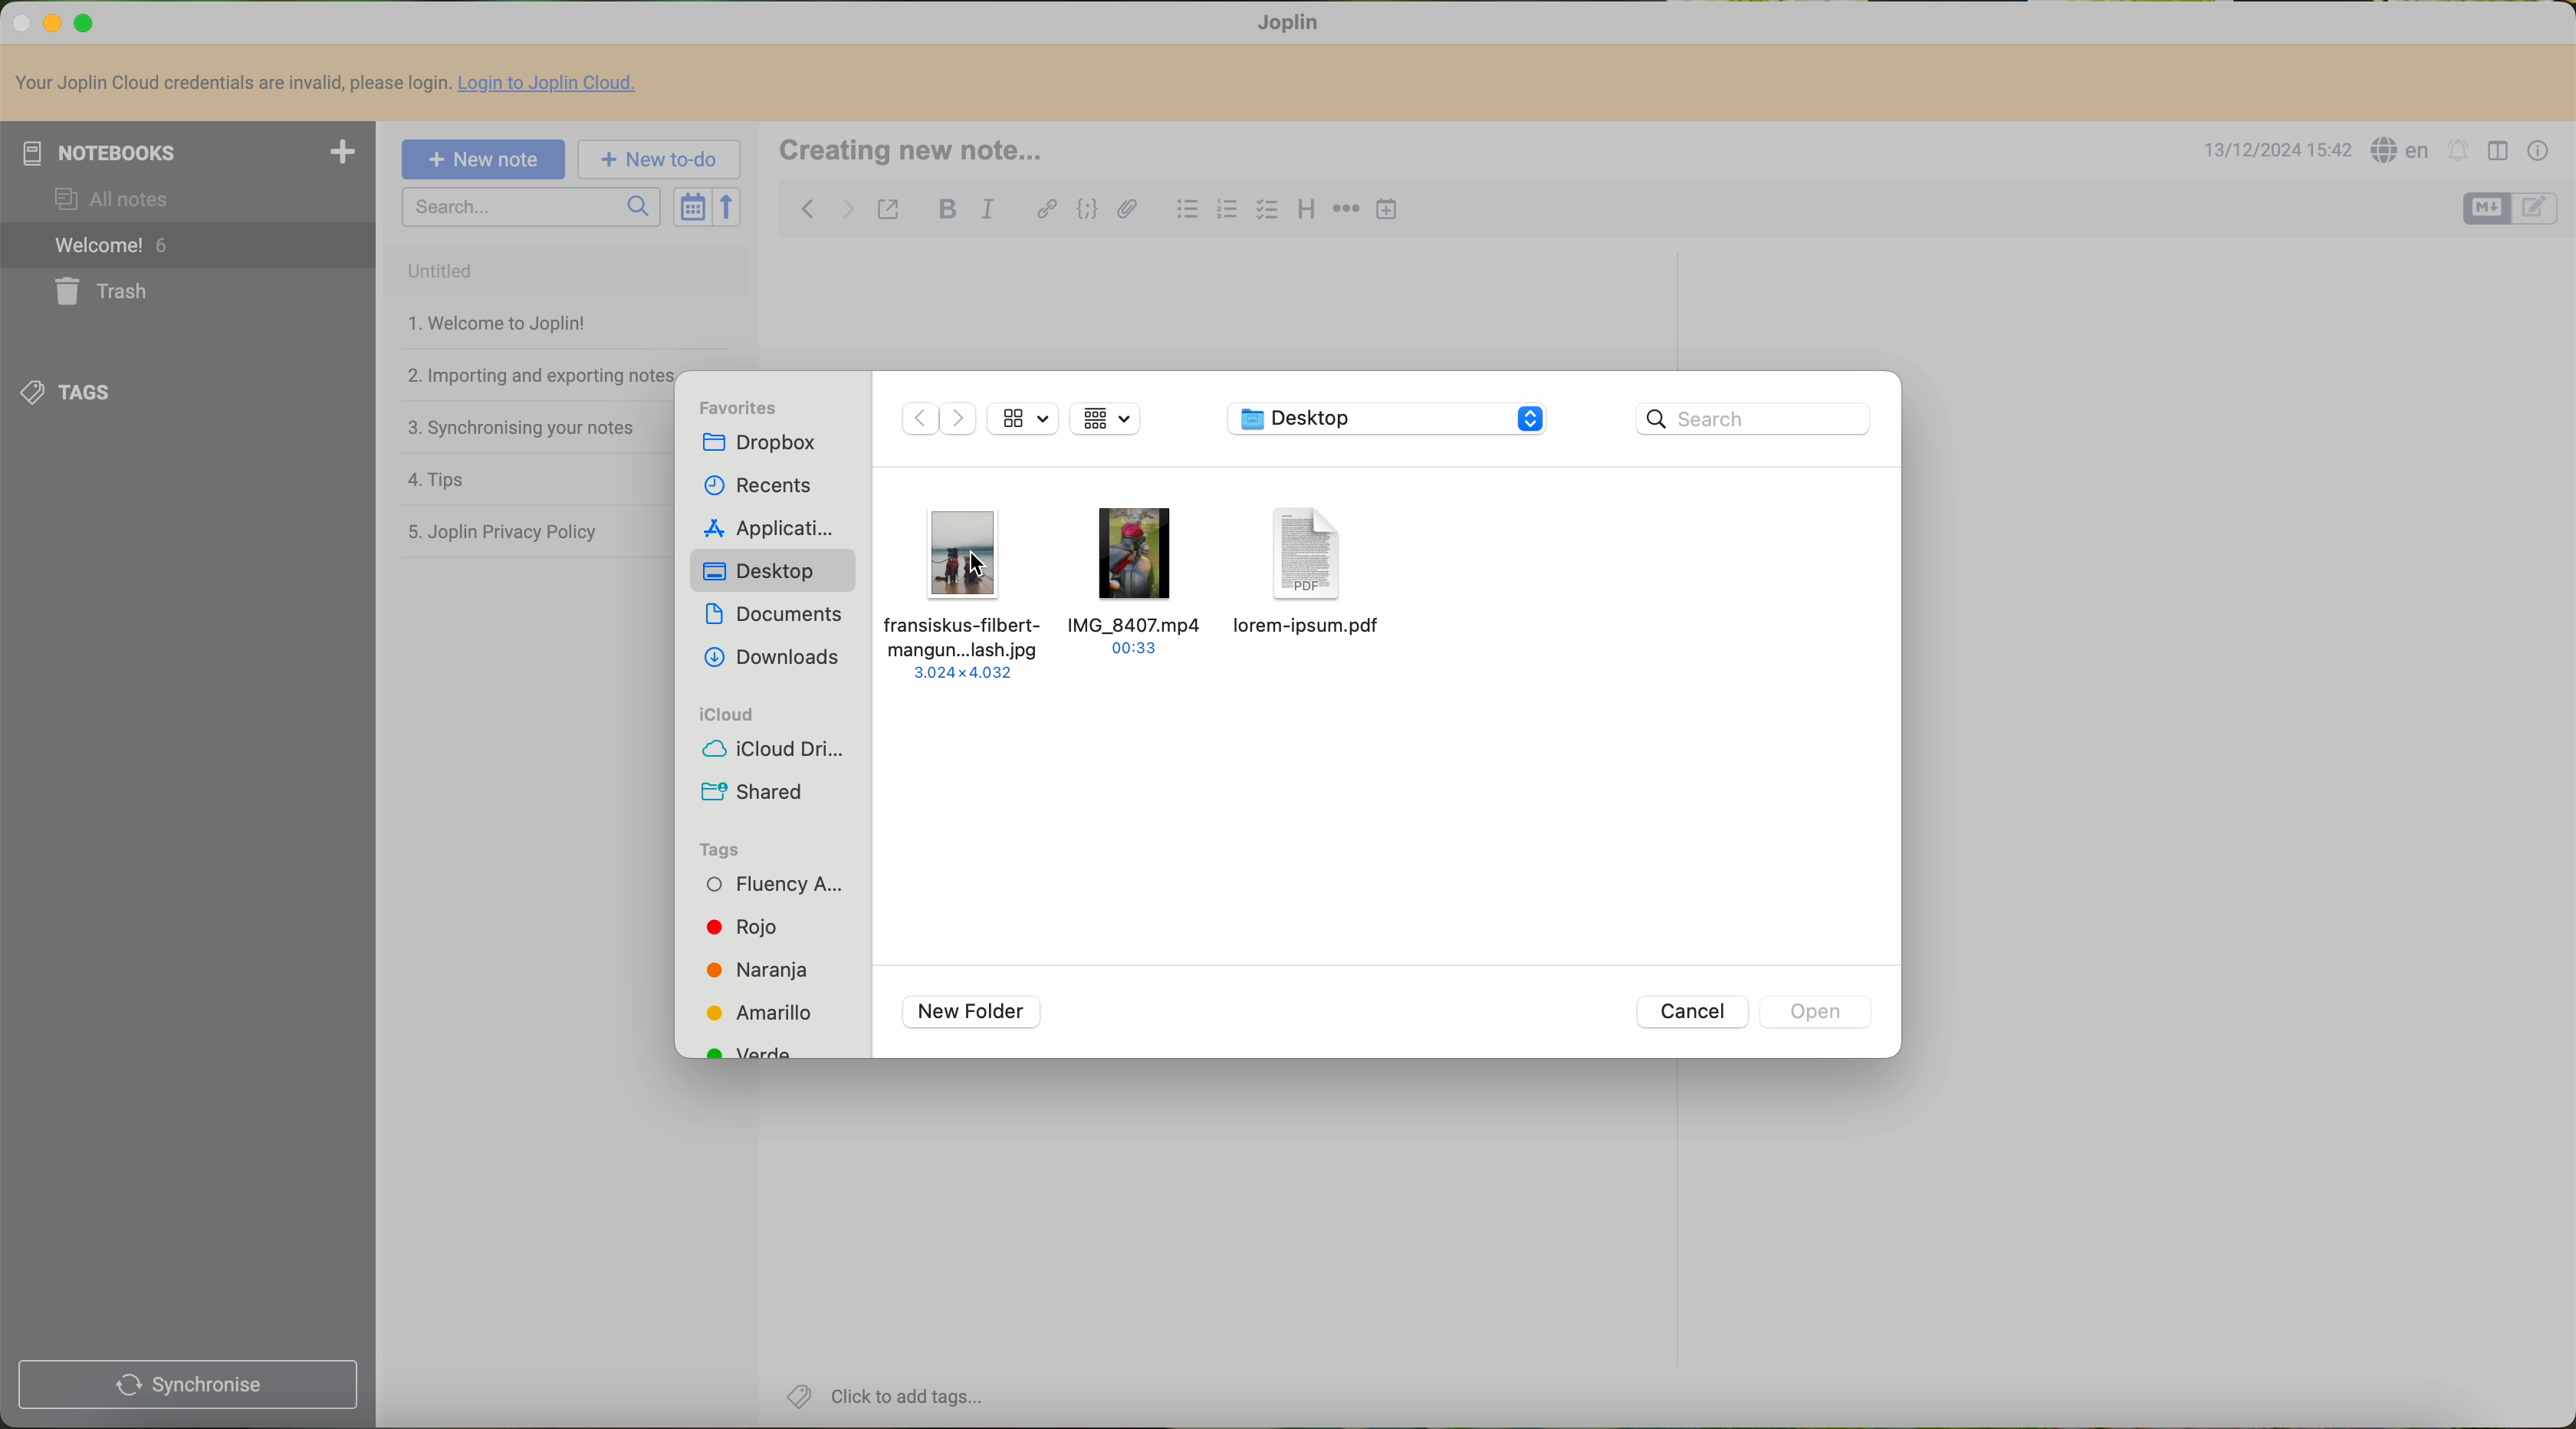 The height and width of the screenshot is (1429, 2576). Describe the element at coordinates (1117, 420) in the screenshot. I see `mosaic view` at that location.